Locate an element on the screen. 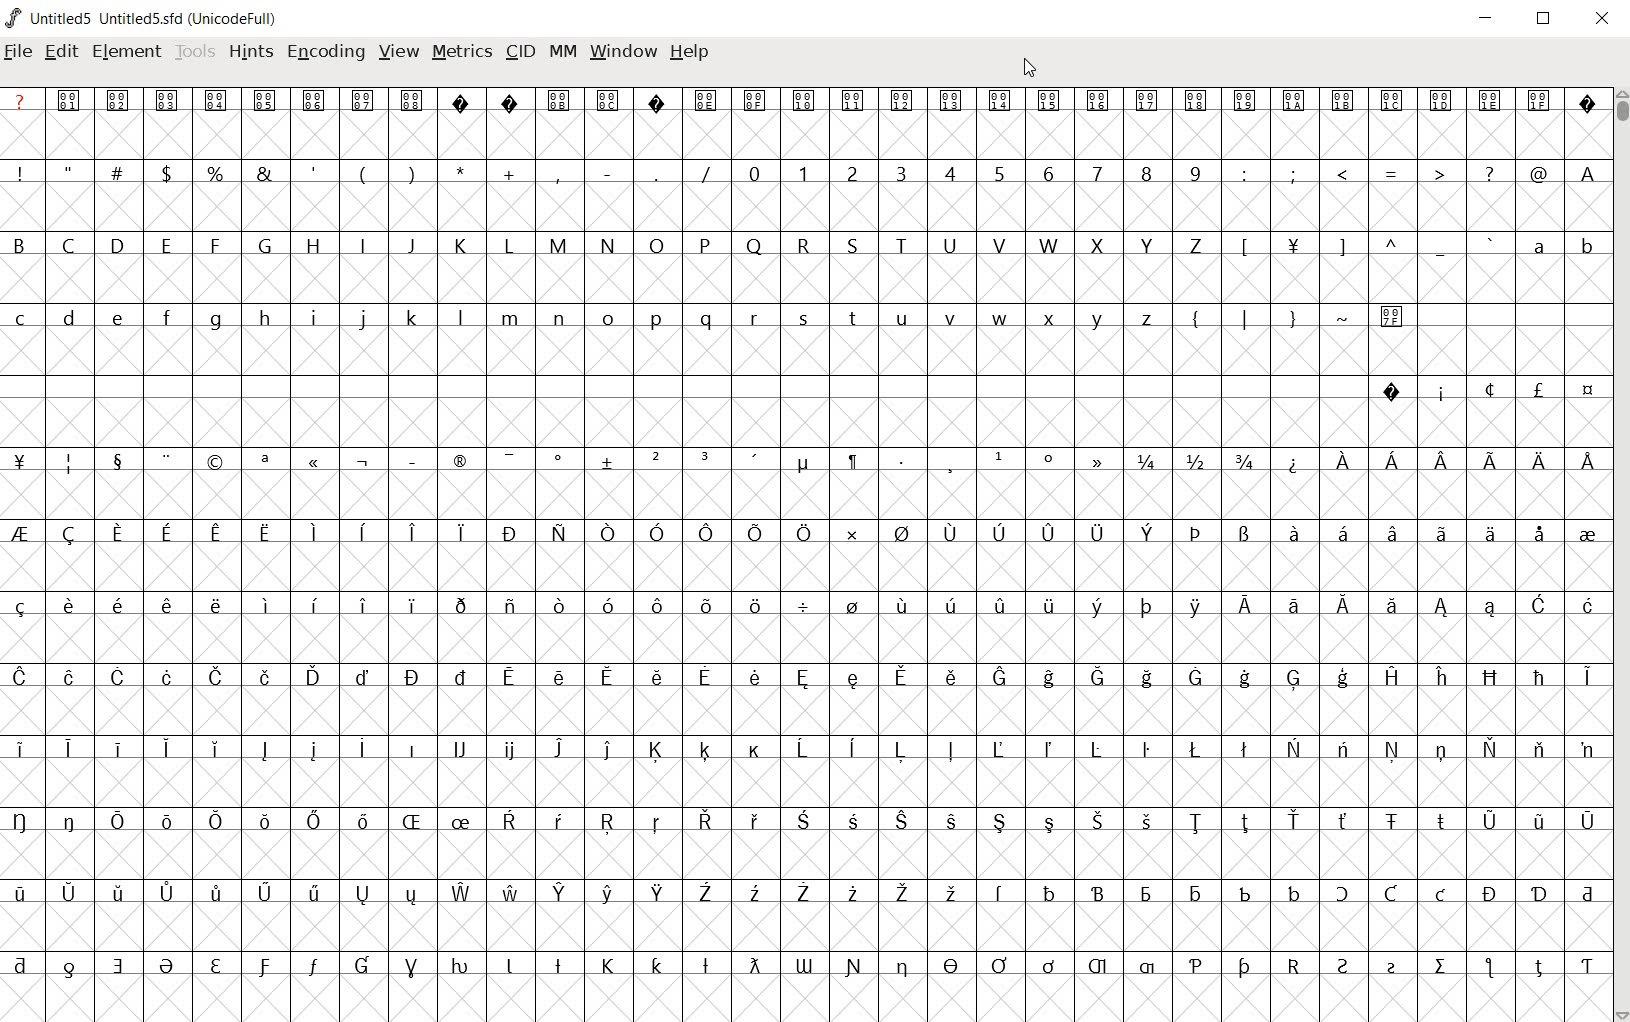 Image resolution: width=1630 pixels, height=1022 pixels. Symbol is located at coordinates (116, 604).